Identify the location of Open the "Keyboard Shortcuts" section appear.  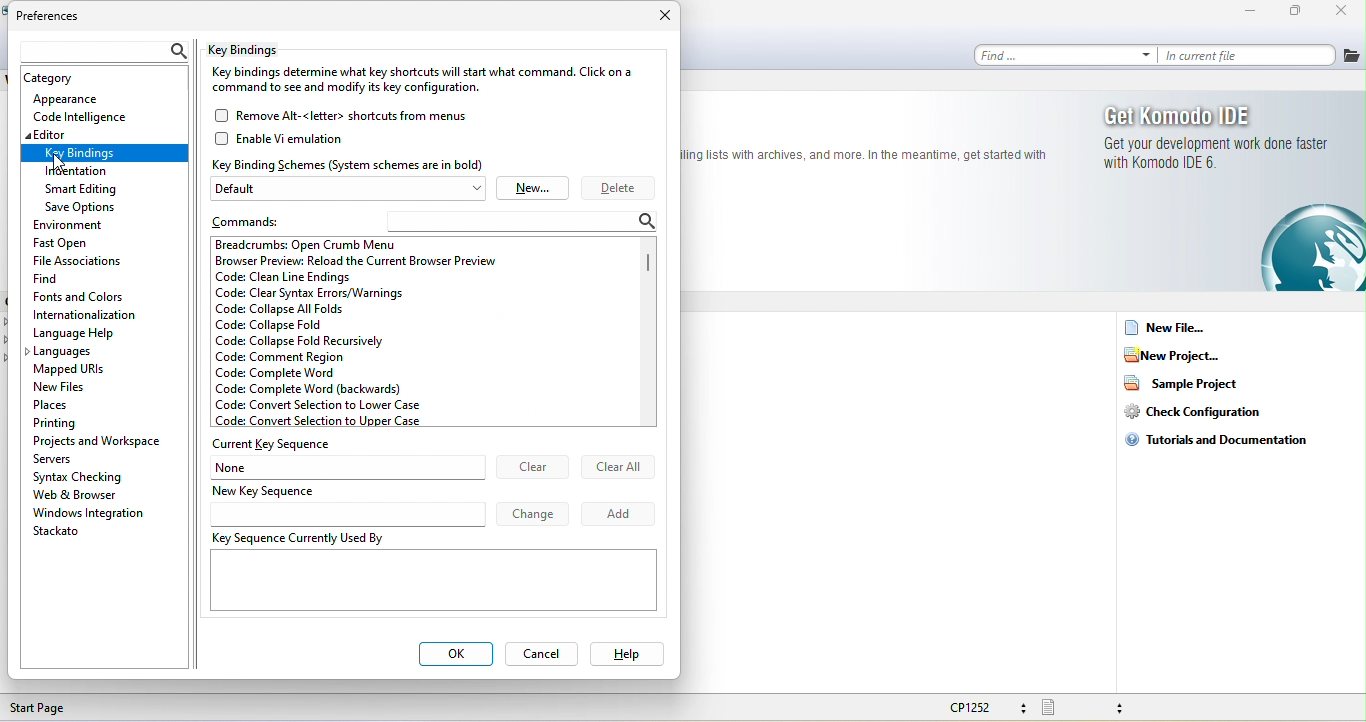
(103, 153).